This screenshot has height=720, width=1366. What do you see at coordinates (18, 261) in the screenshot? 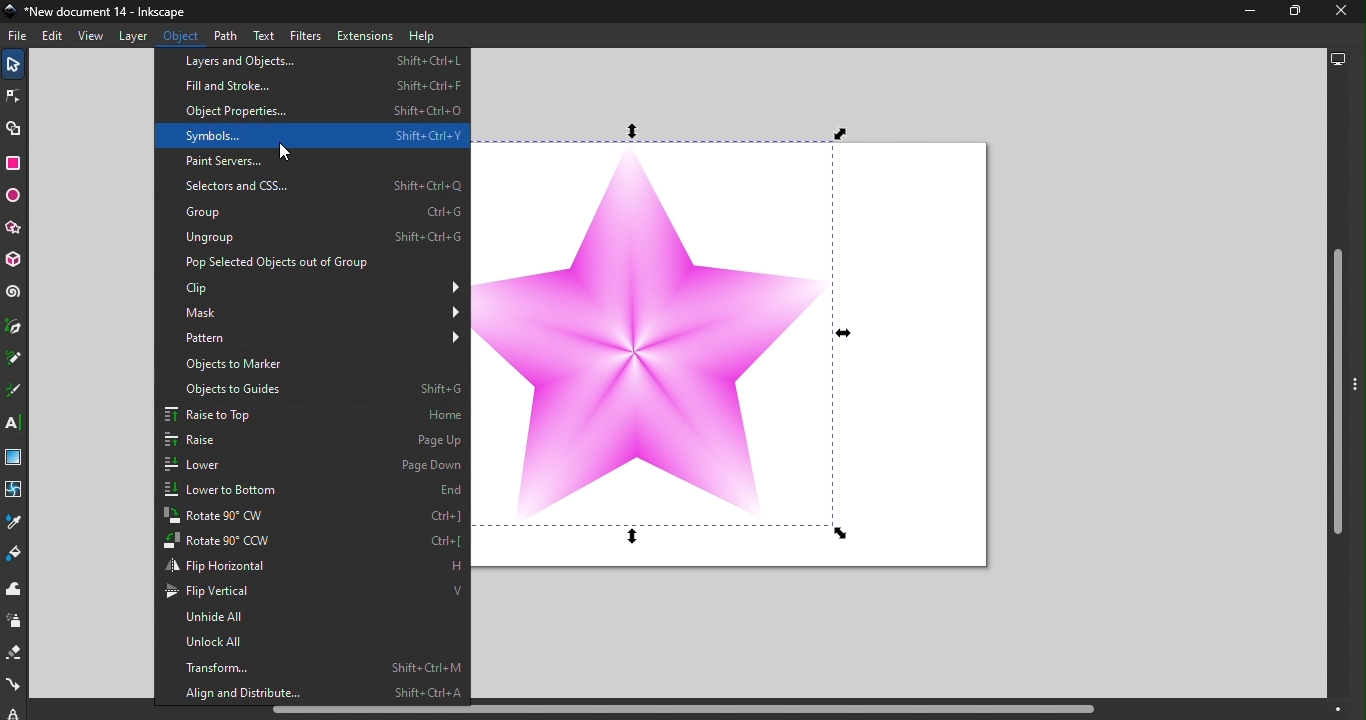
I see `3D box tool` at bounding box center [18, 261].